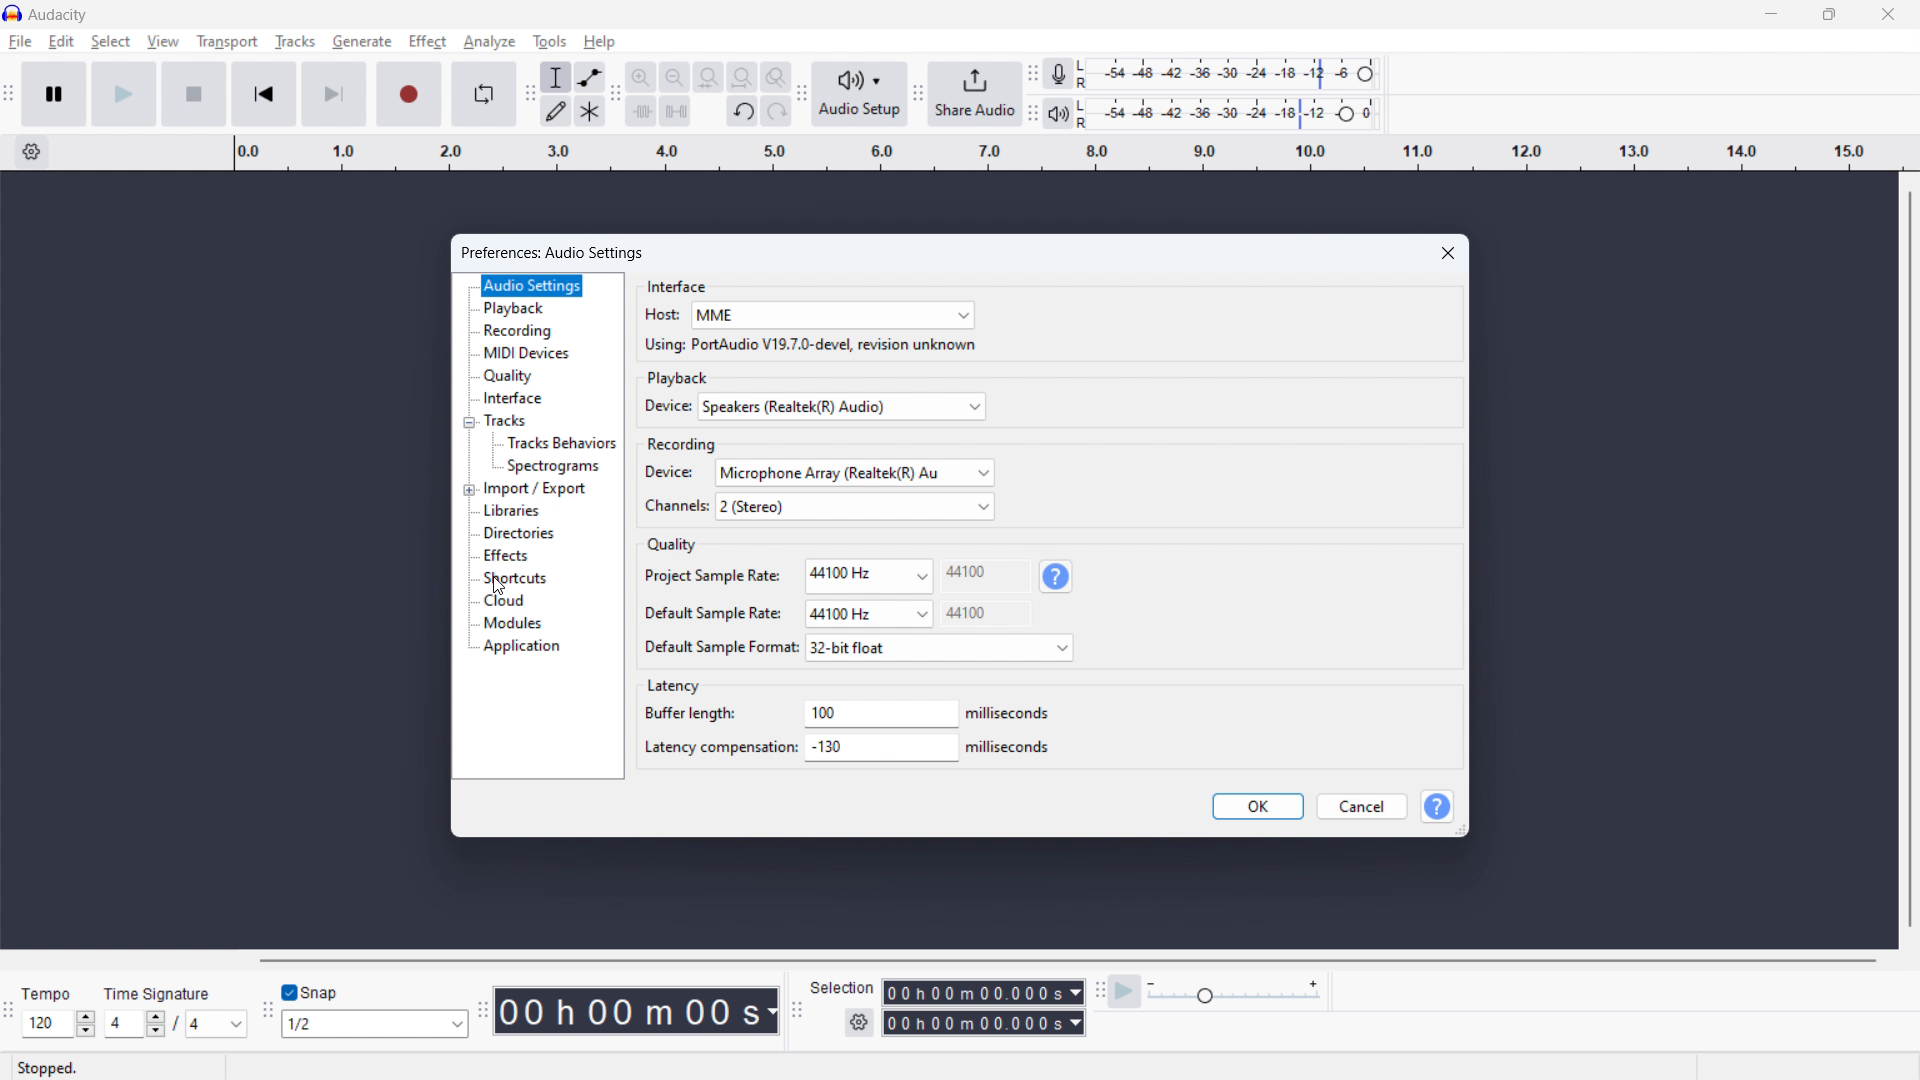 This screenshot has width=1920, height=1080. I want to click on help, so click(1437, 806).